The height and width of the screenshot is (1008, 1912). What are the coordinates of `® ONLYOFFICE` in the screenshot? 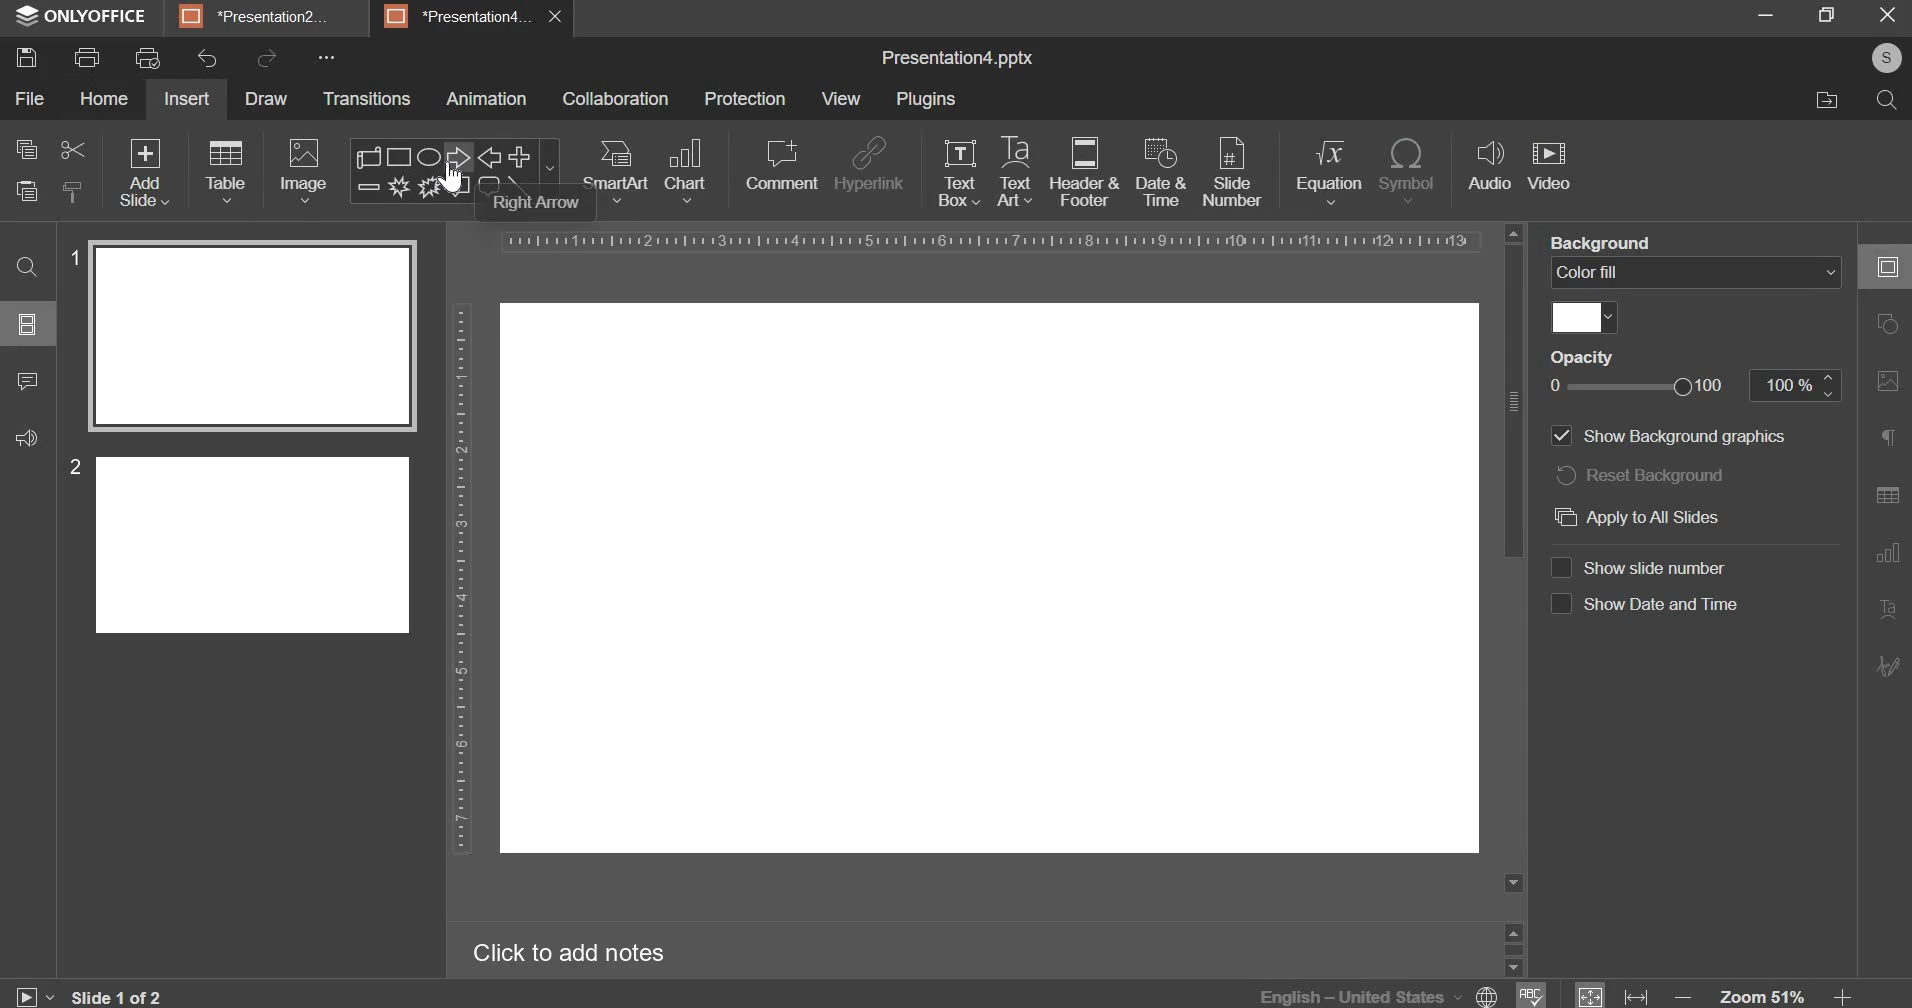 It's located at (84, 17).